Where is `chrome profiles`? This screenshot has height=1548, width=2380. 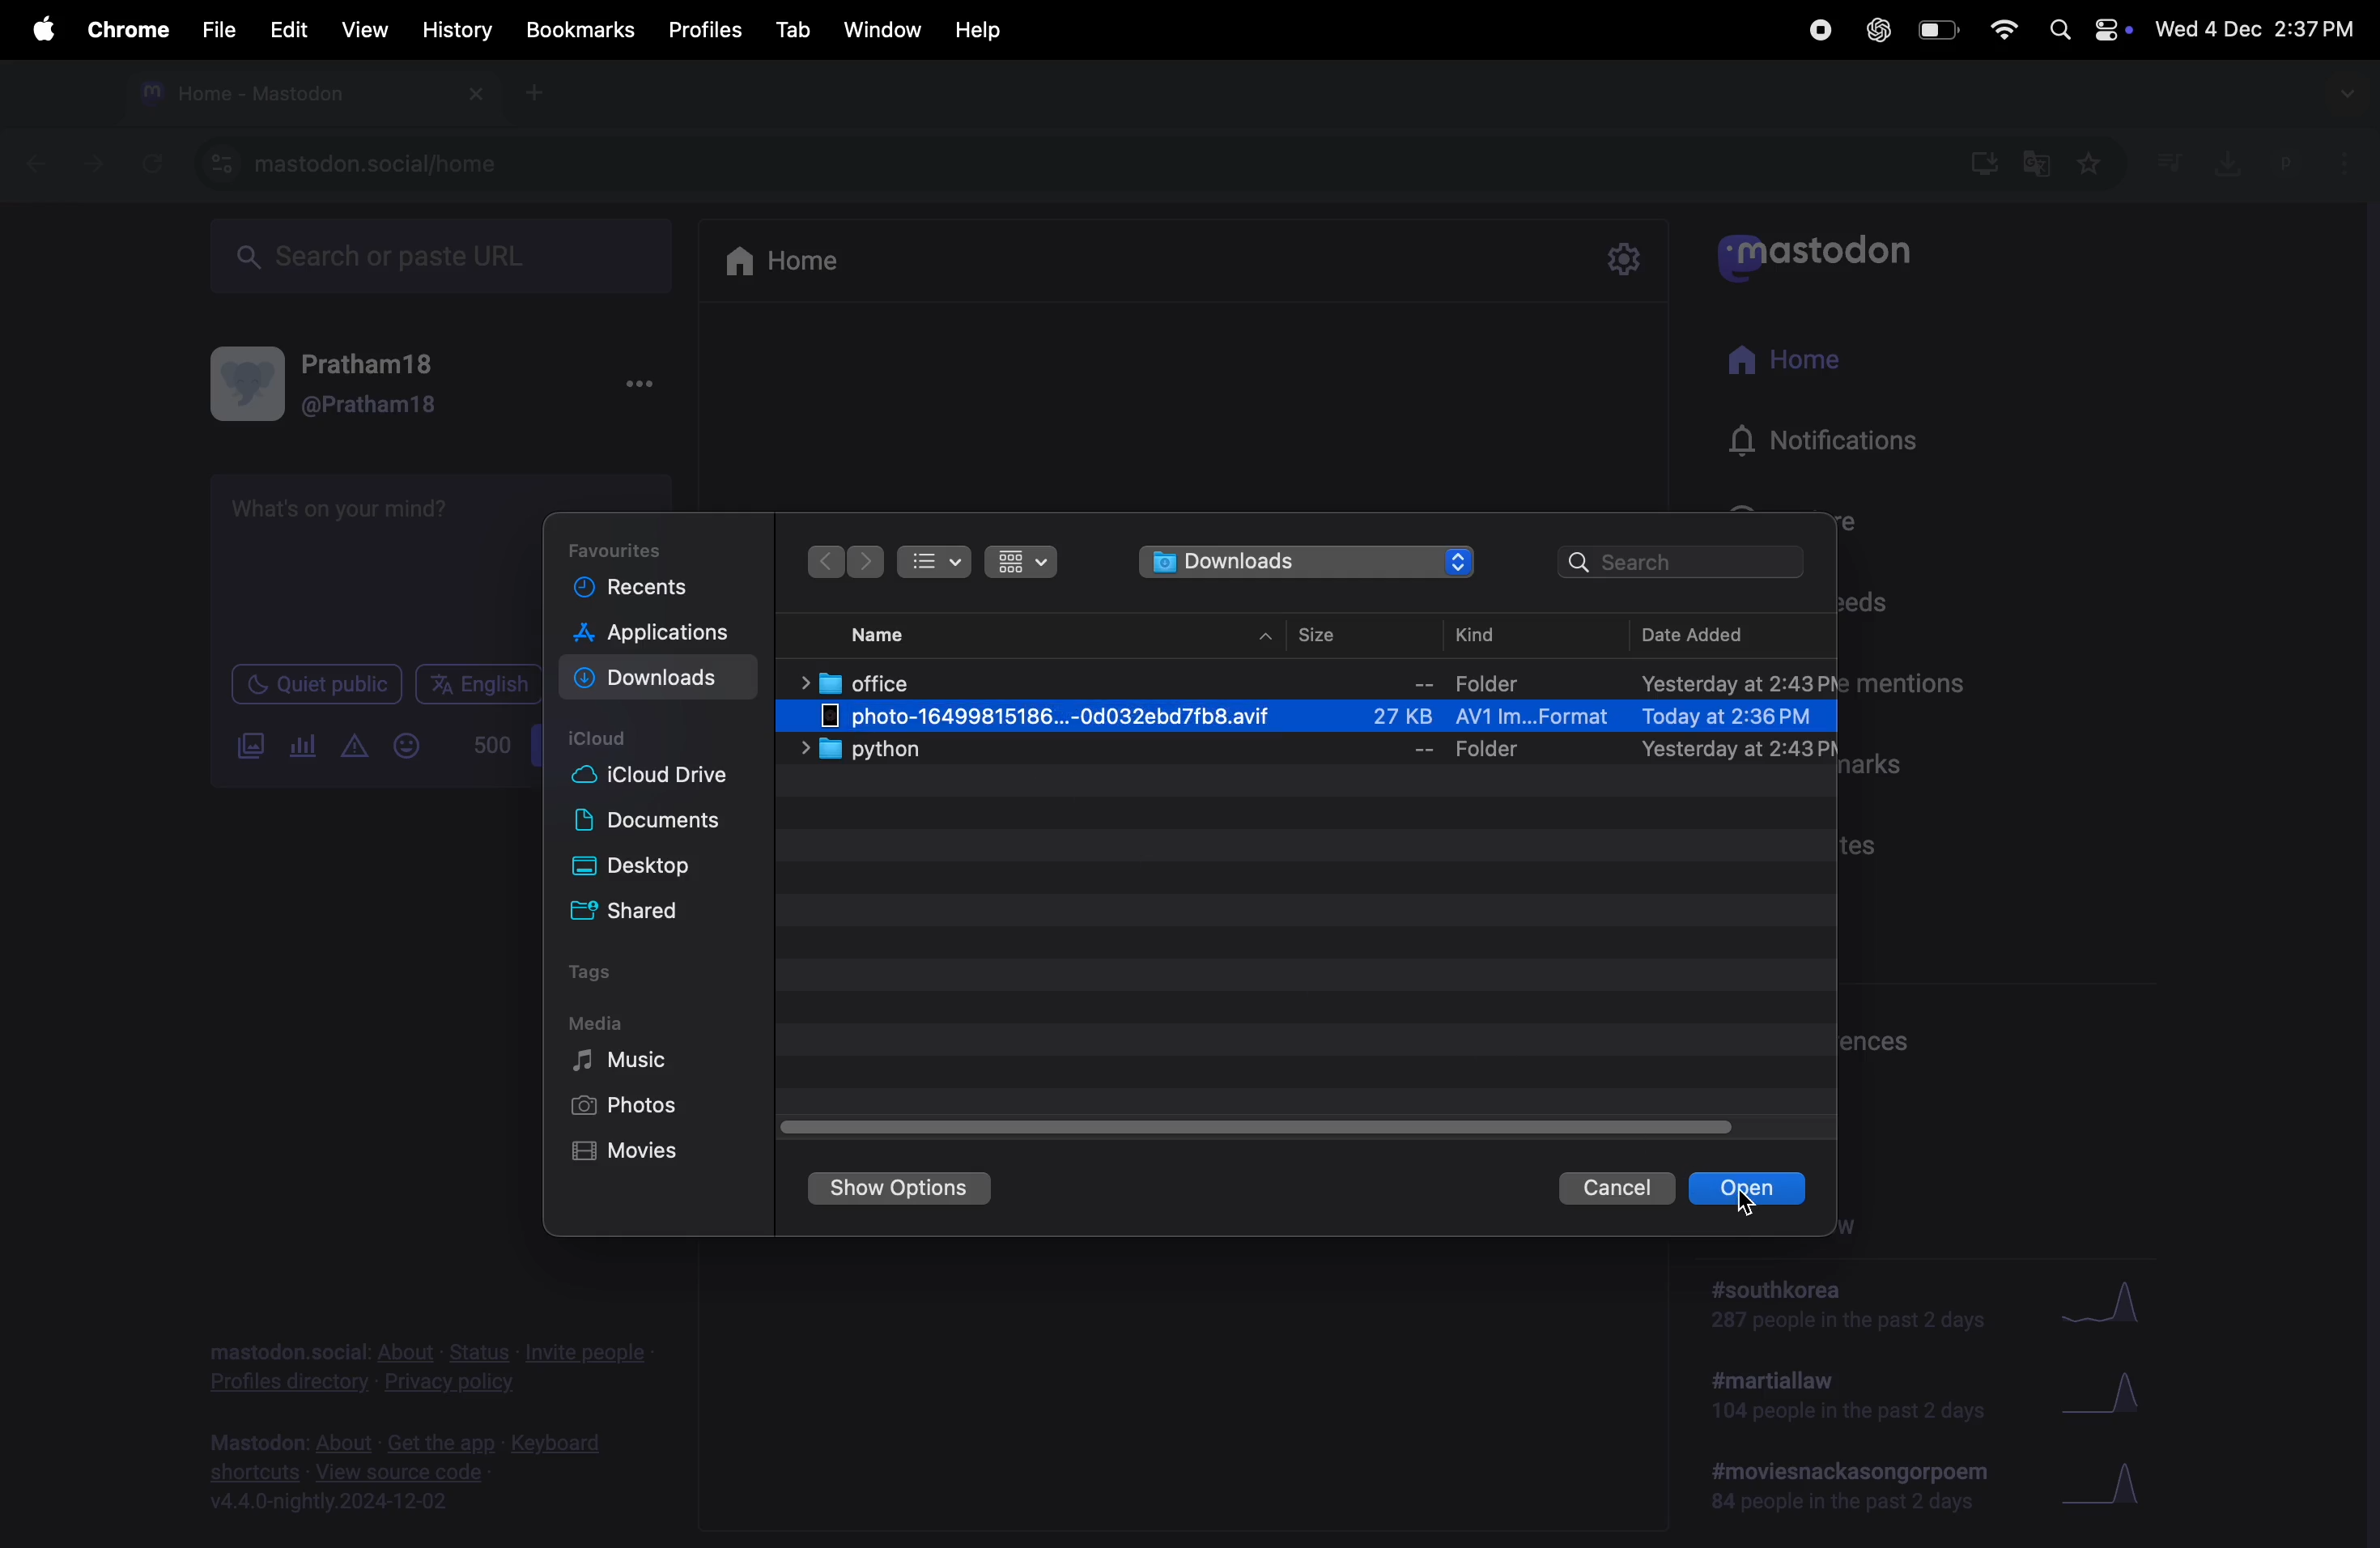
chrome profiles is located at coordinates (2315, 160).